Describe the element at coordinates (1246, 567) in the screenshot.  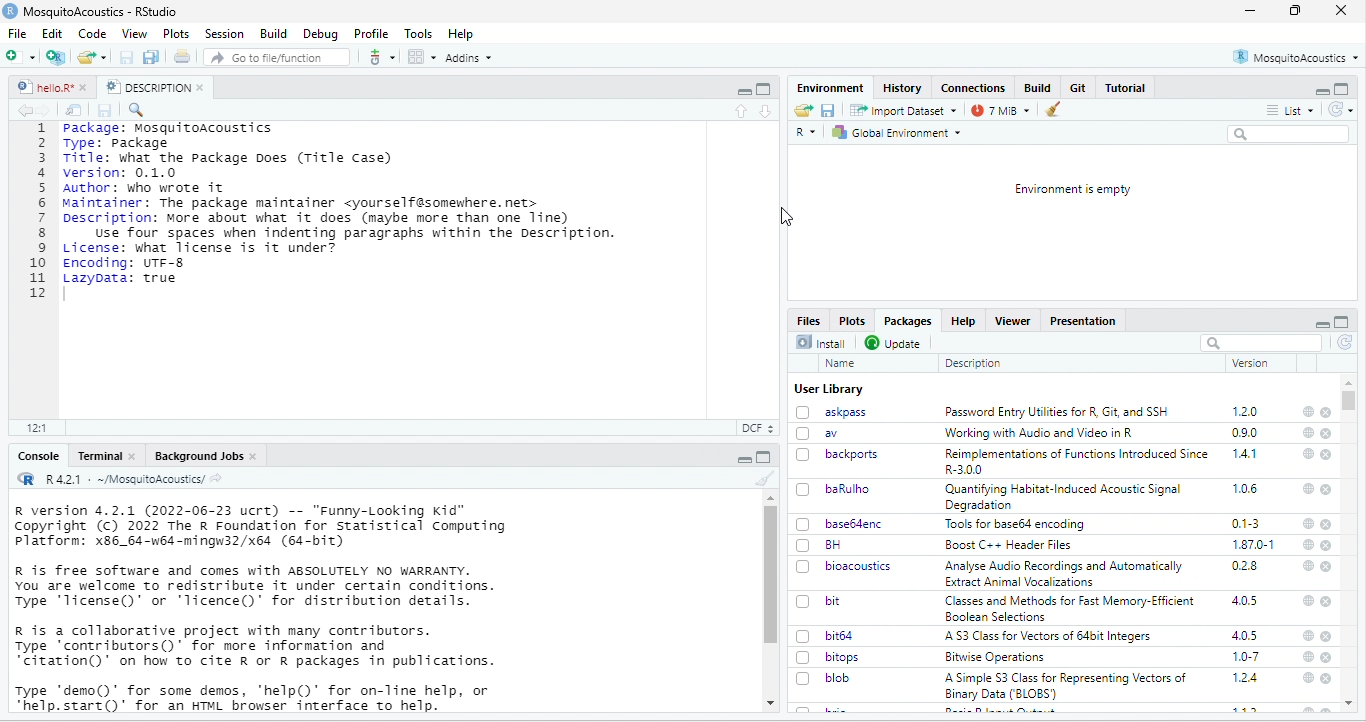
I see `0.2.8` at that location.